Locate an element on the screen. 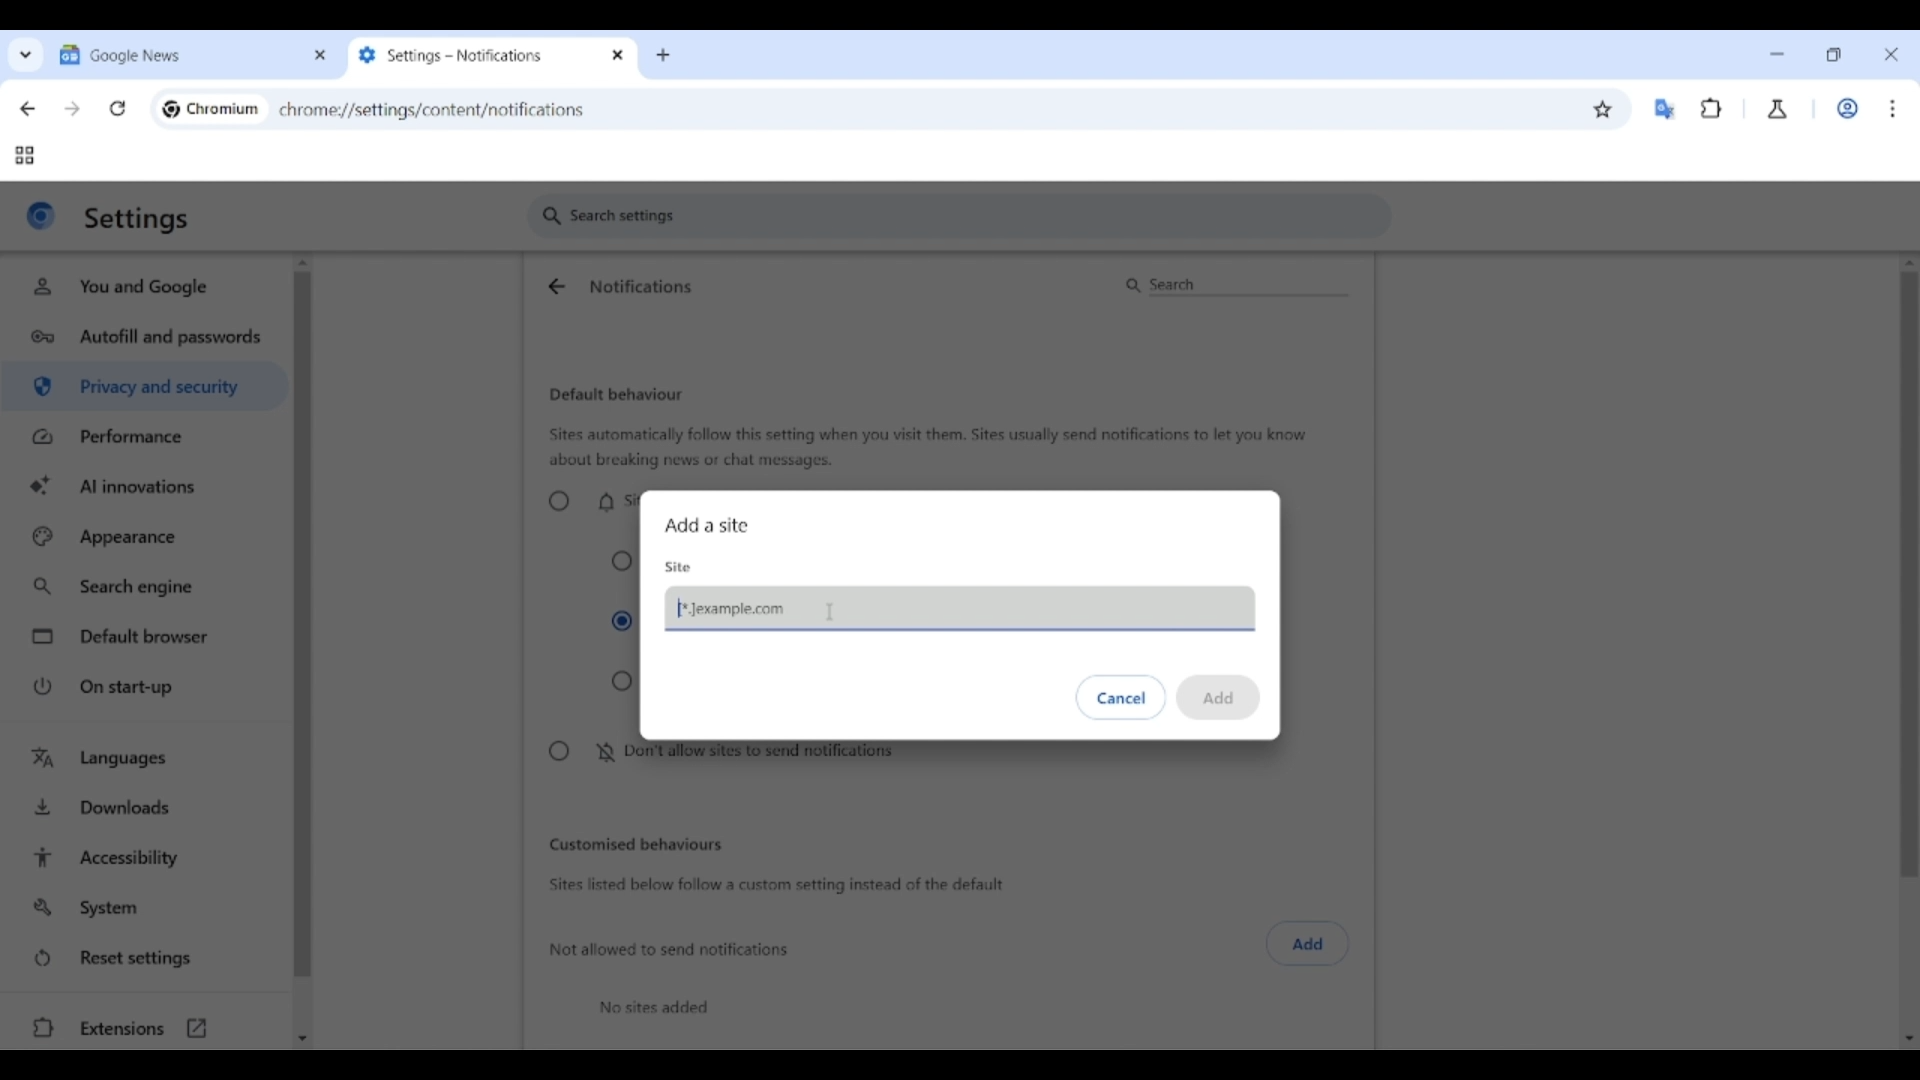 This screenshot has width=1920, height=1080. Tab 1 is located at coordinates (178, 54).